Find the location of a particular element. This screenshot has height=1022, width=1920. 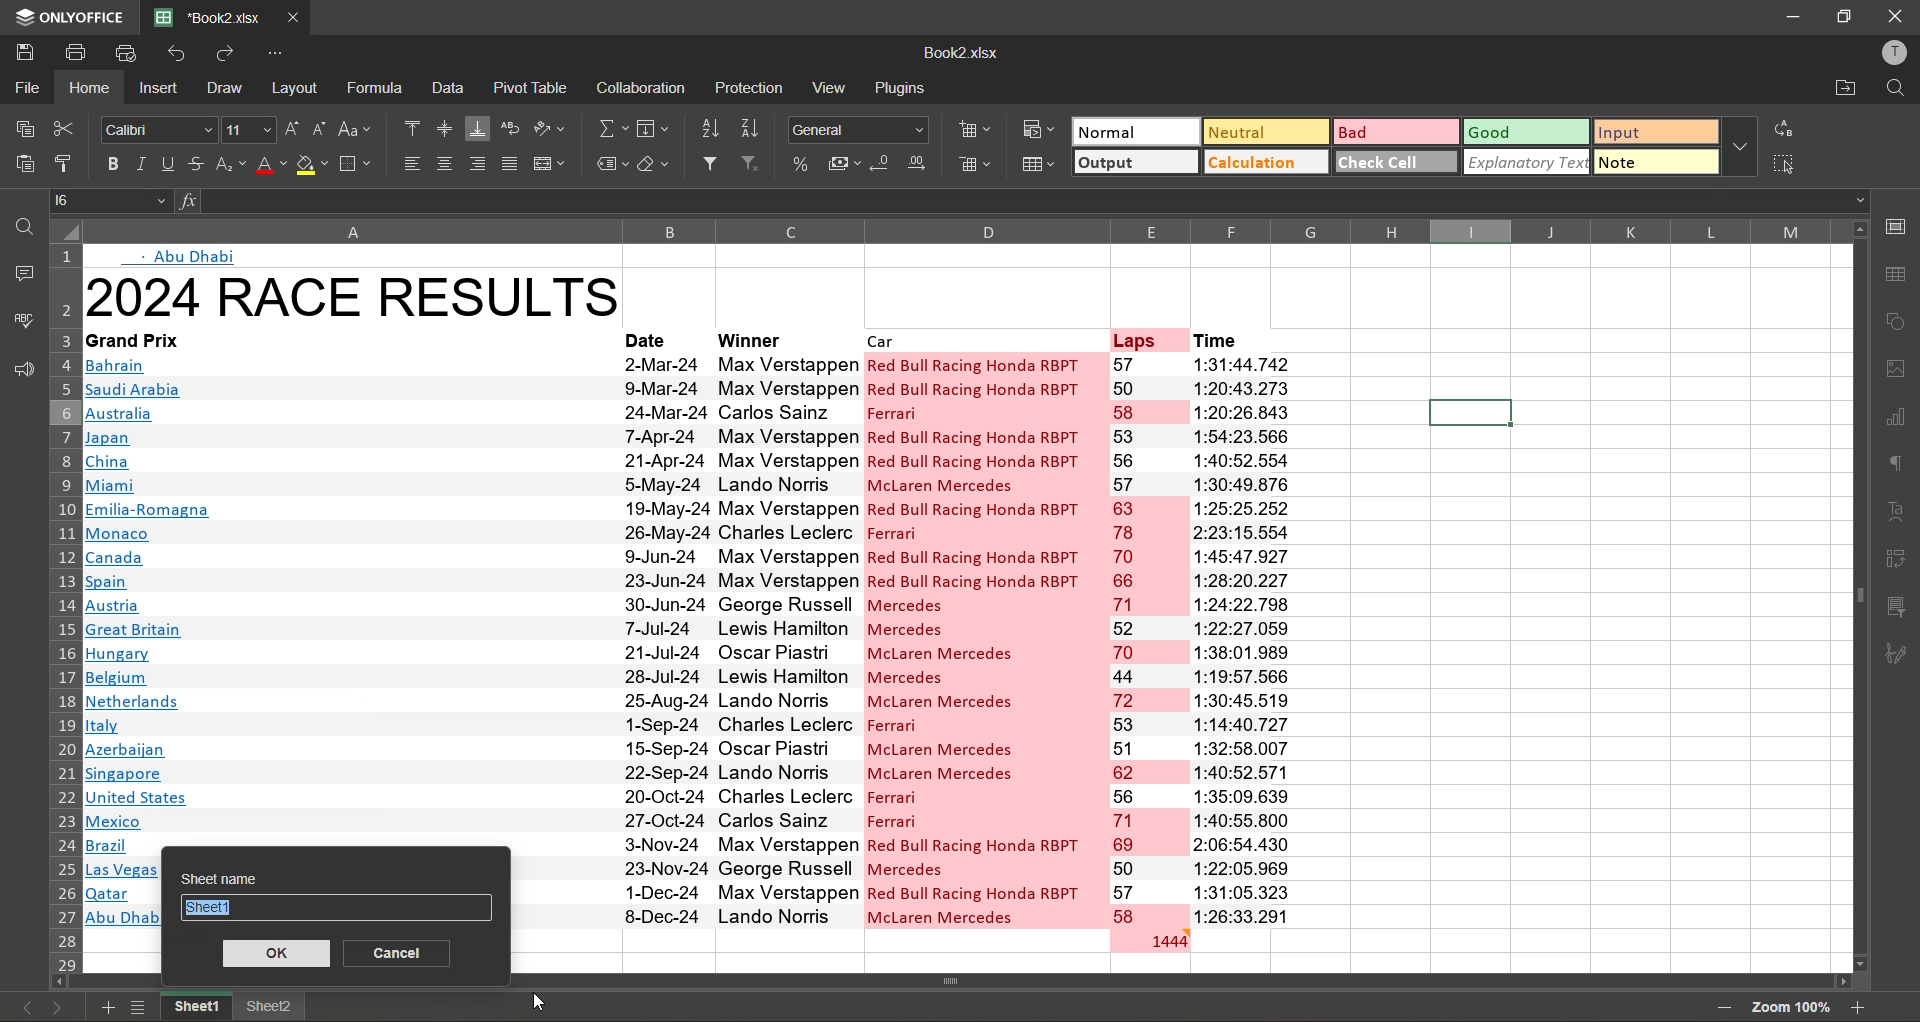

save is located at coordinates (22, 49).